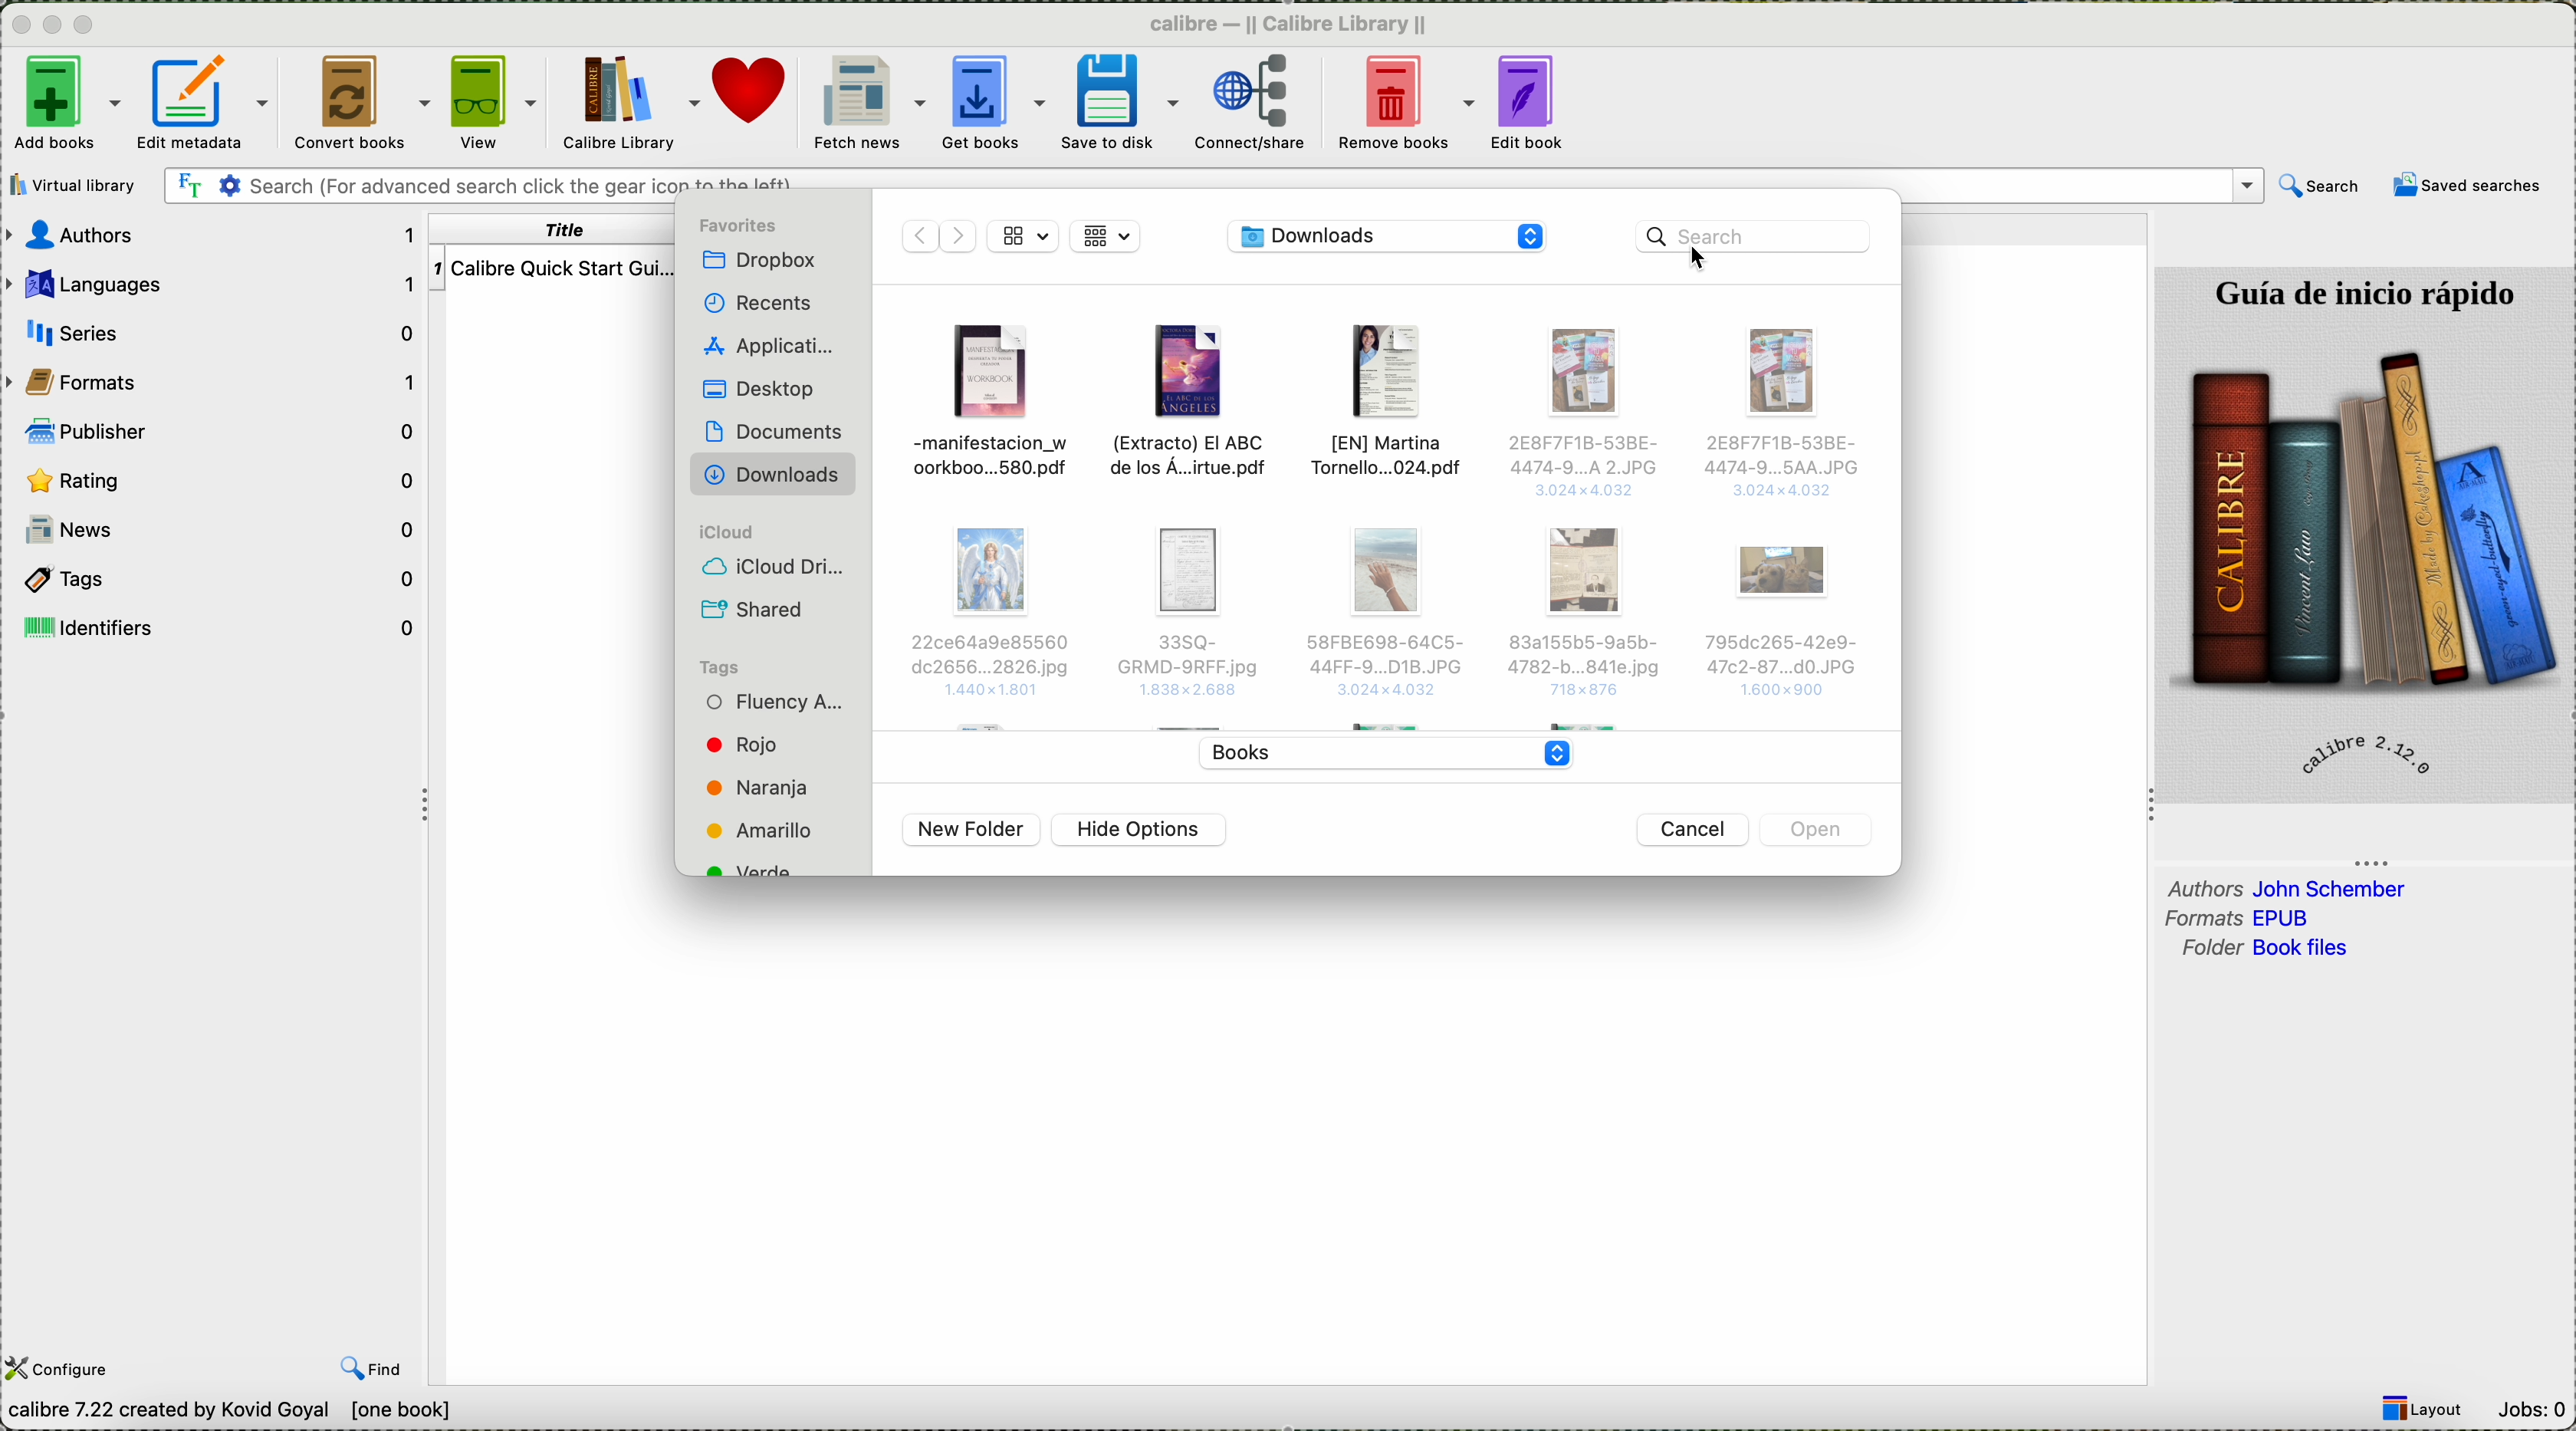 This screenshot has width=2576, height=1431. What do you see at coordinates (765, 261) in the screenshot?
I see `Dropbox` at bounding box center [765, 261].